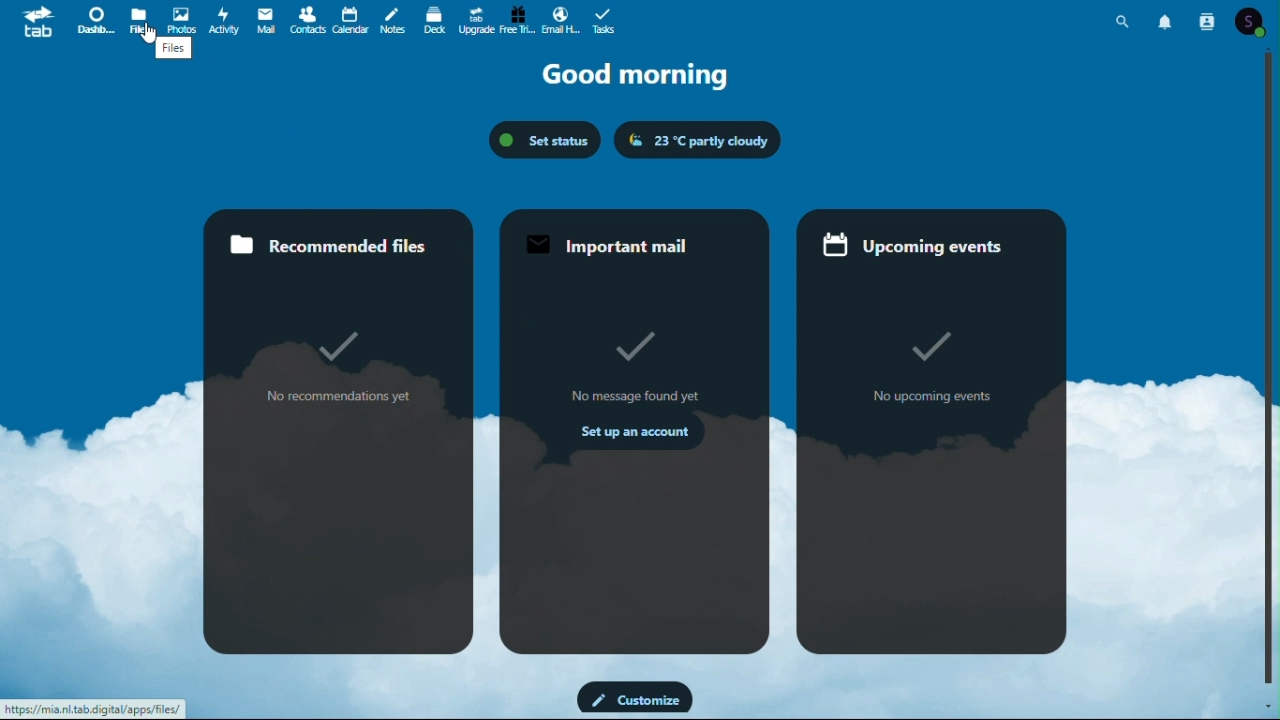 The image size is (1280, 720). What do you see at coordinates (642, 74) in the screenshot?
I see `Good morning` at bounding box center [642, 74].